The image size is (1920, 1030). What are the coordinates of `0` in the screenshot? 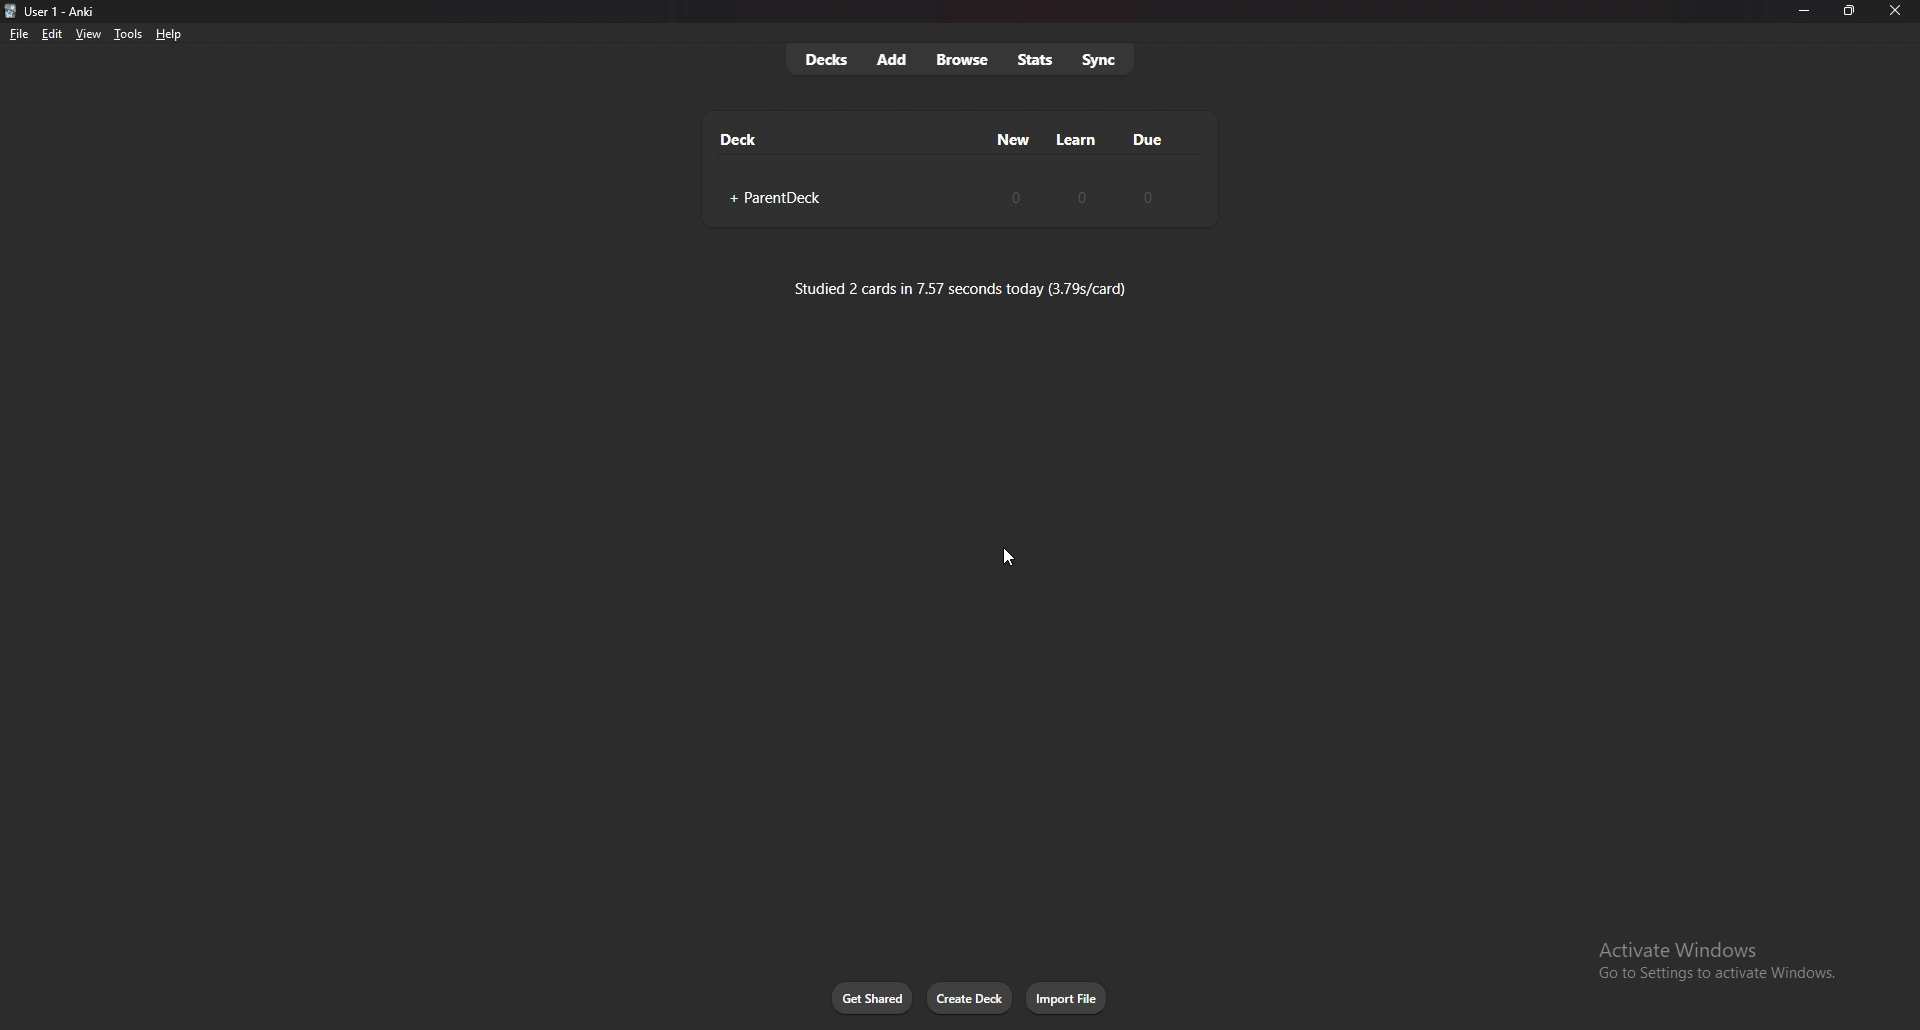 It's located at (1145, 197).